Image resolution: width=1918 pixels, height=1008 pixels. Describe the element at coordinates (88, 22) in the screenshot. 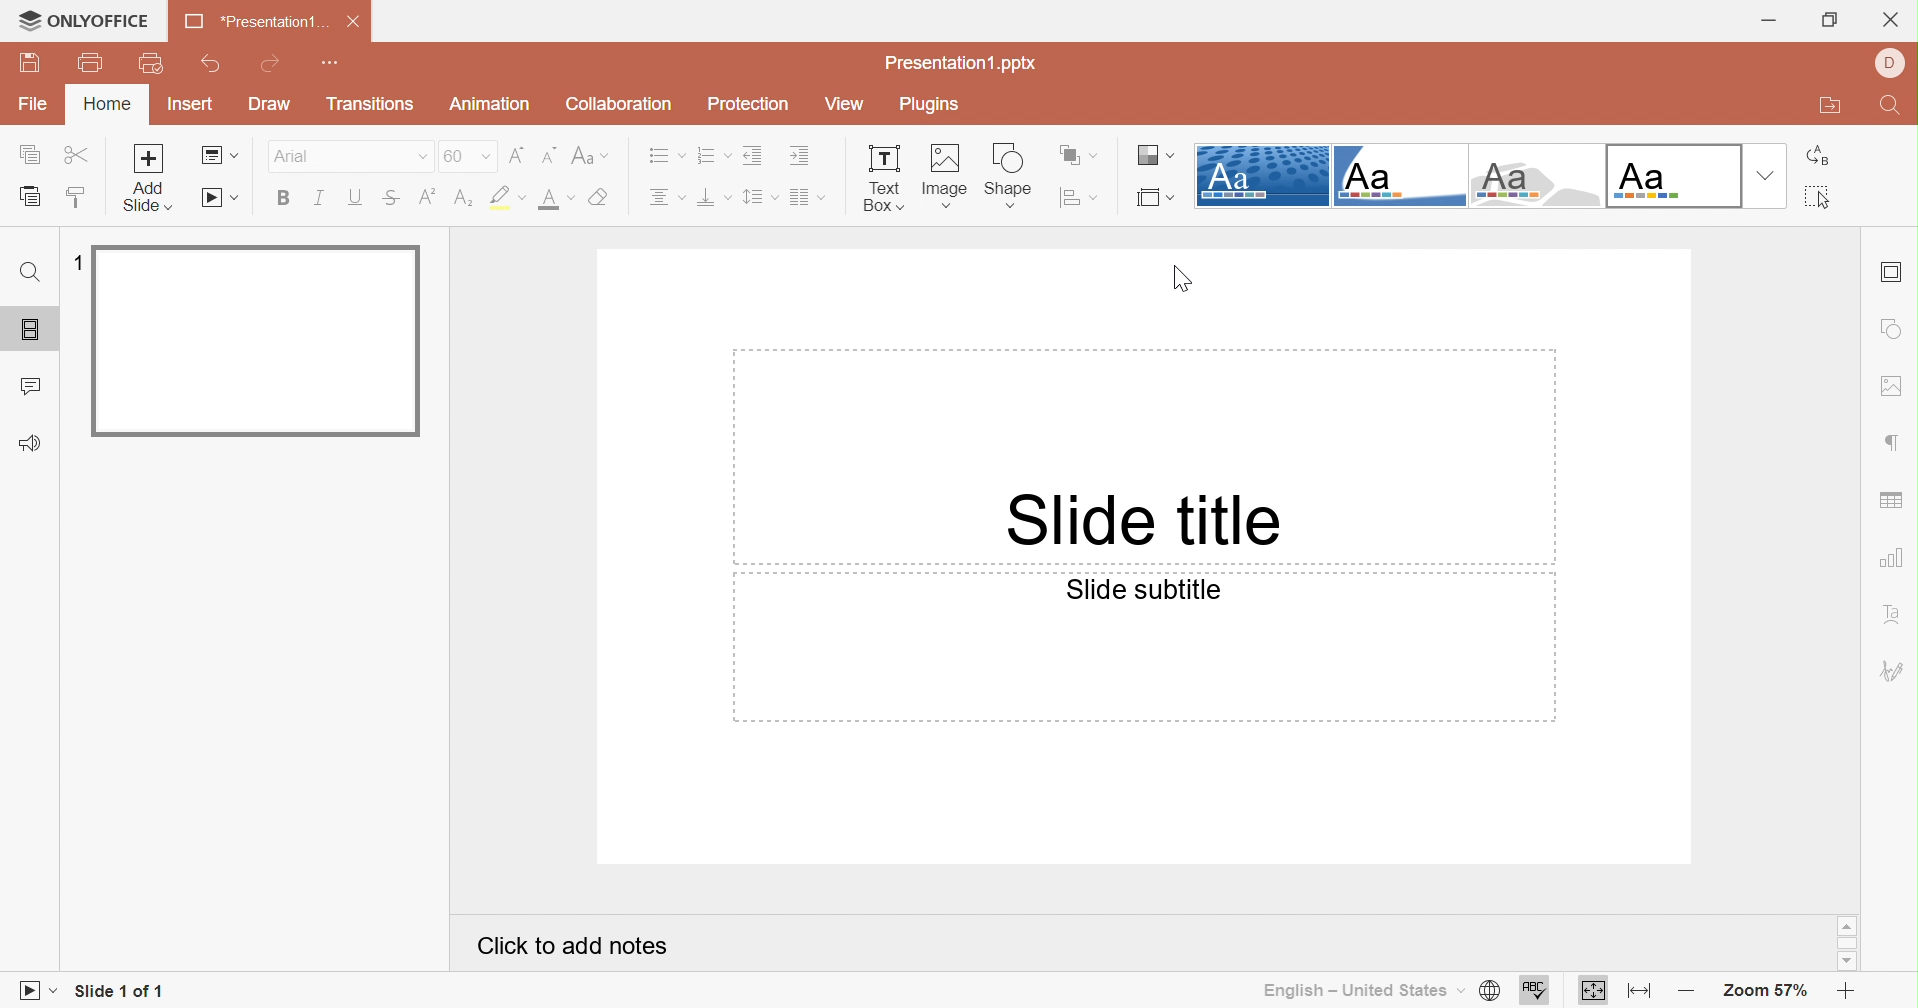

I see `ONLYOFFICE` at that location.